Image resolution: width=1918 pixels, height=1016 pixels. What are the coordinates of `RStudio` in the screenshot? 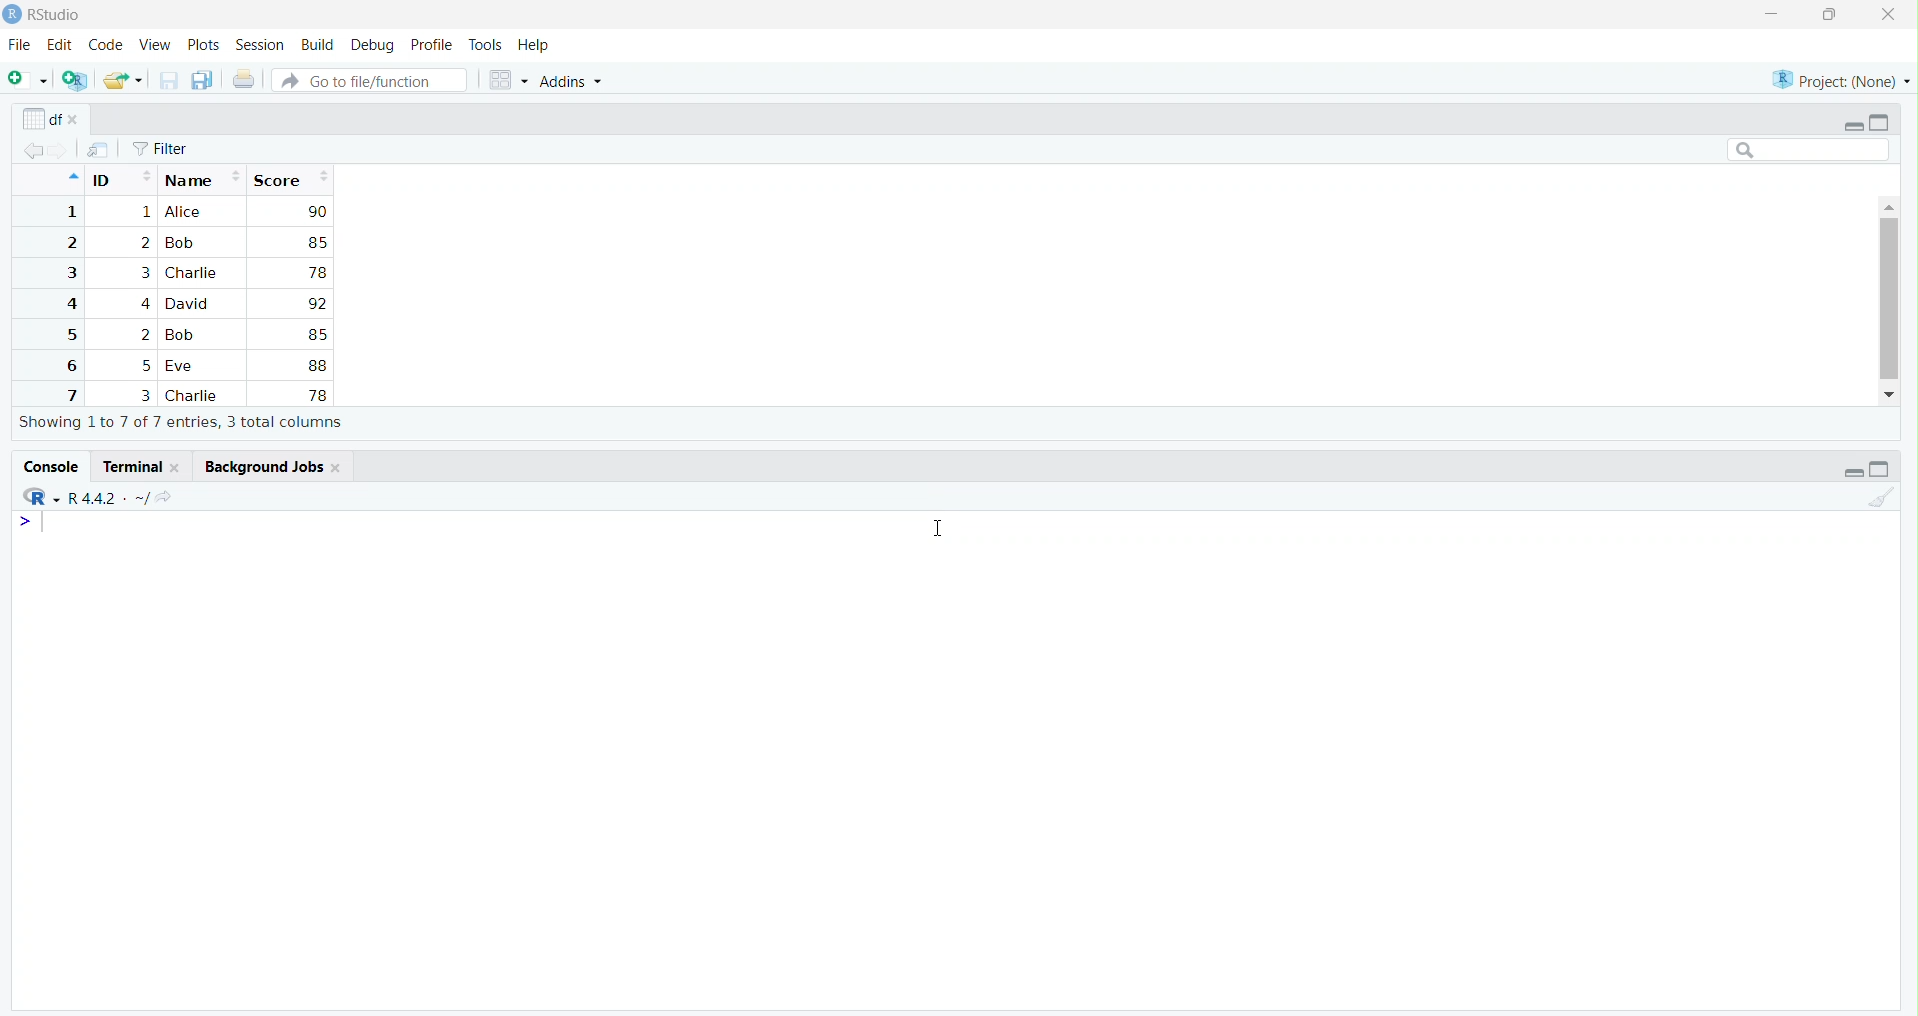 It's located at (56, 15).